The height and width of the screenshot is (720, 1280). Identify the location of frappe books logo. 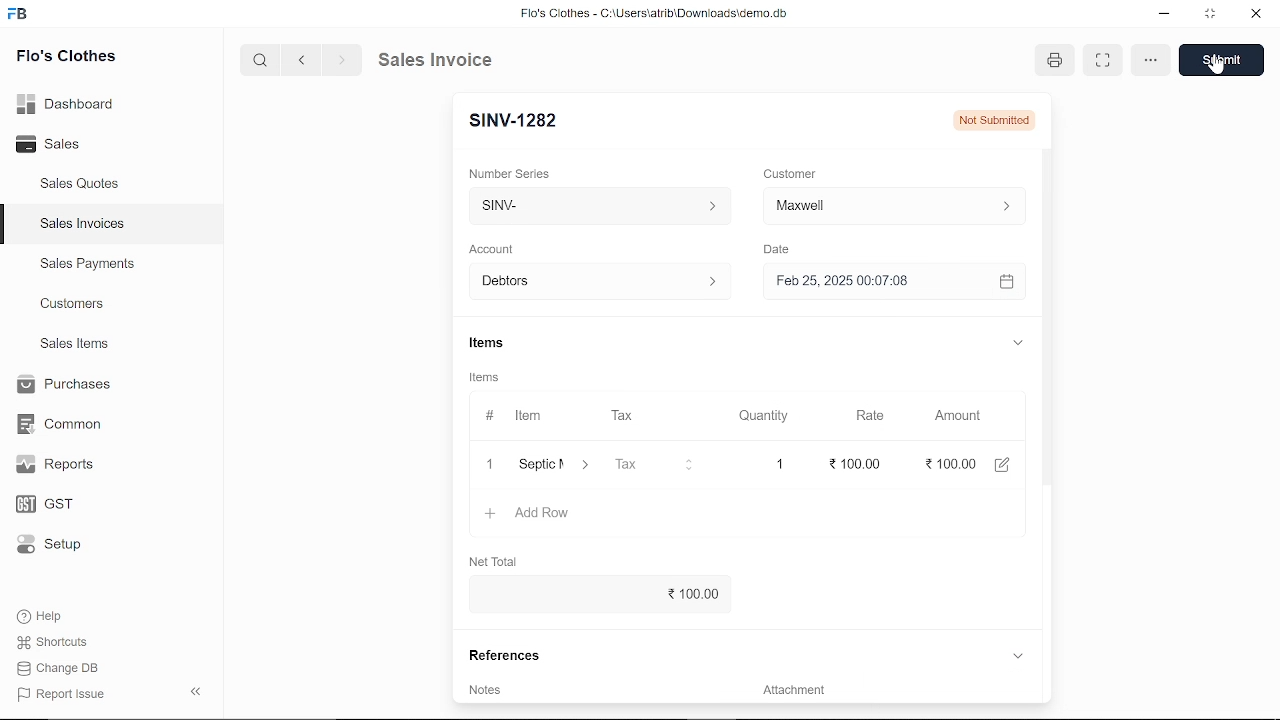
(20, 17).